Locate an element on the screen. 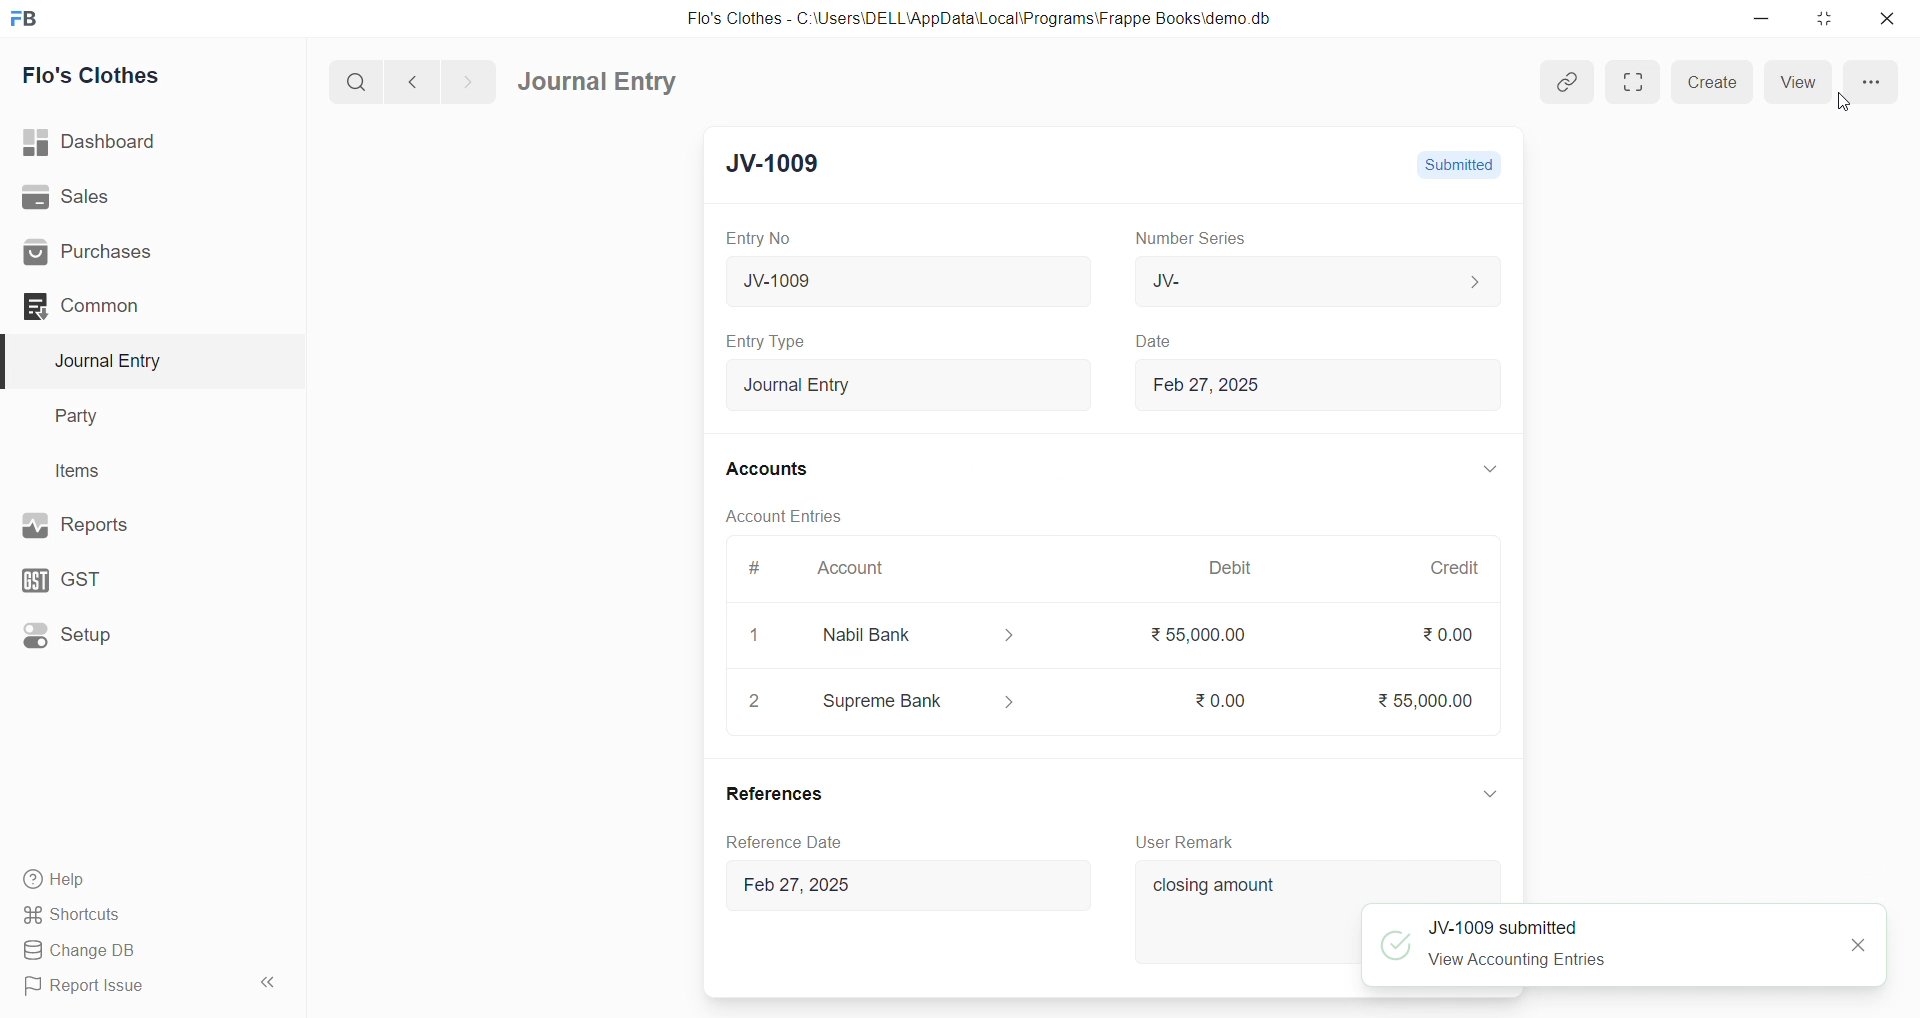 This screenshot has width=1920, height=1018. Entry No is located at coordinates (758, 239).